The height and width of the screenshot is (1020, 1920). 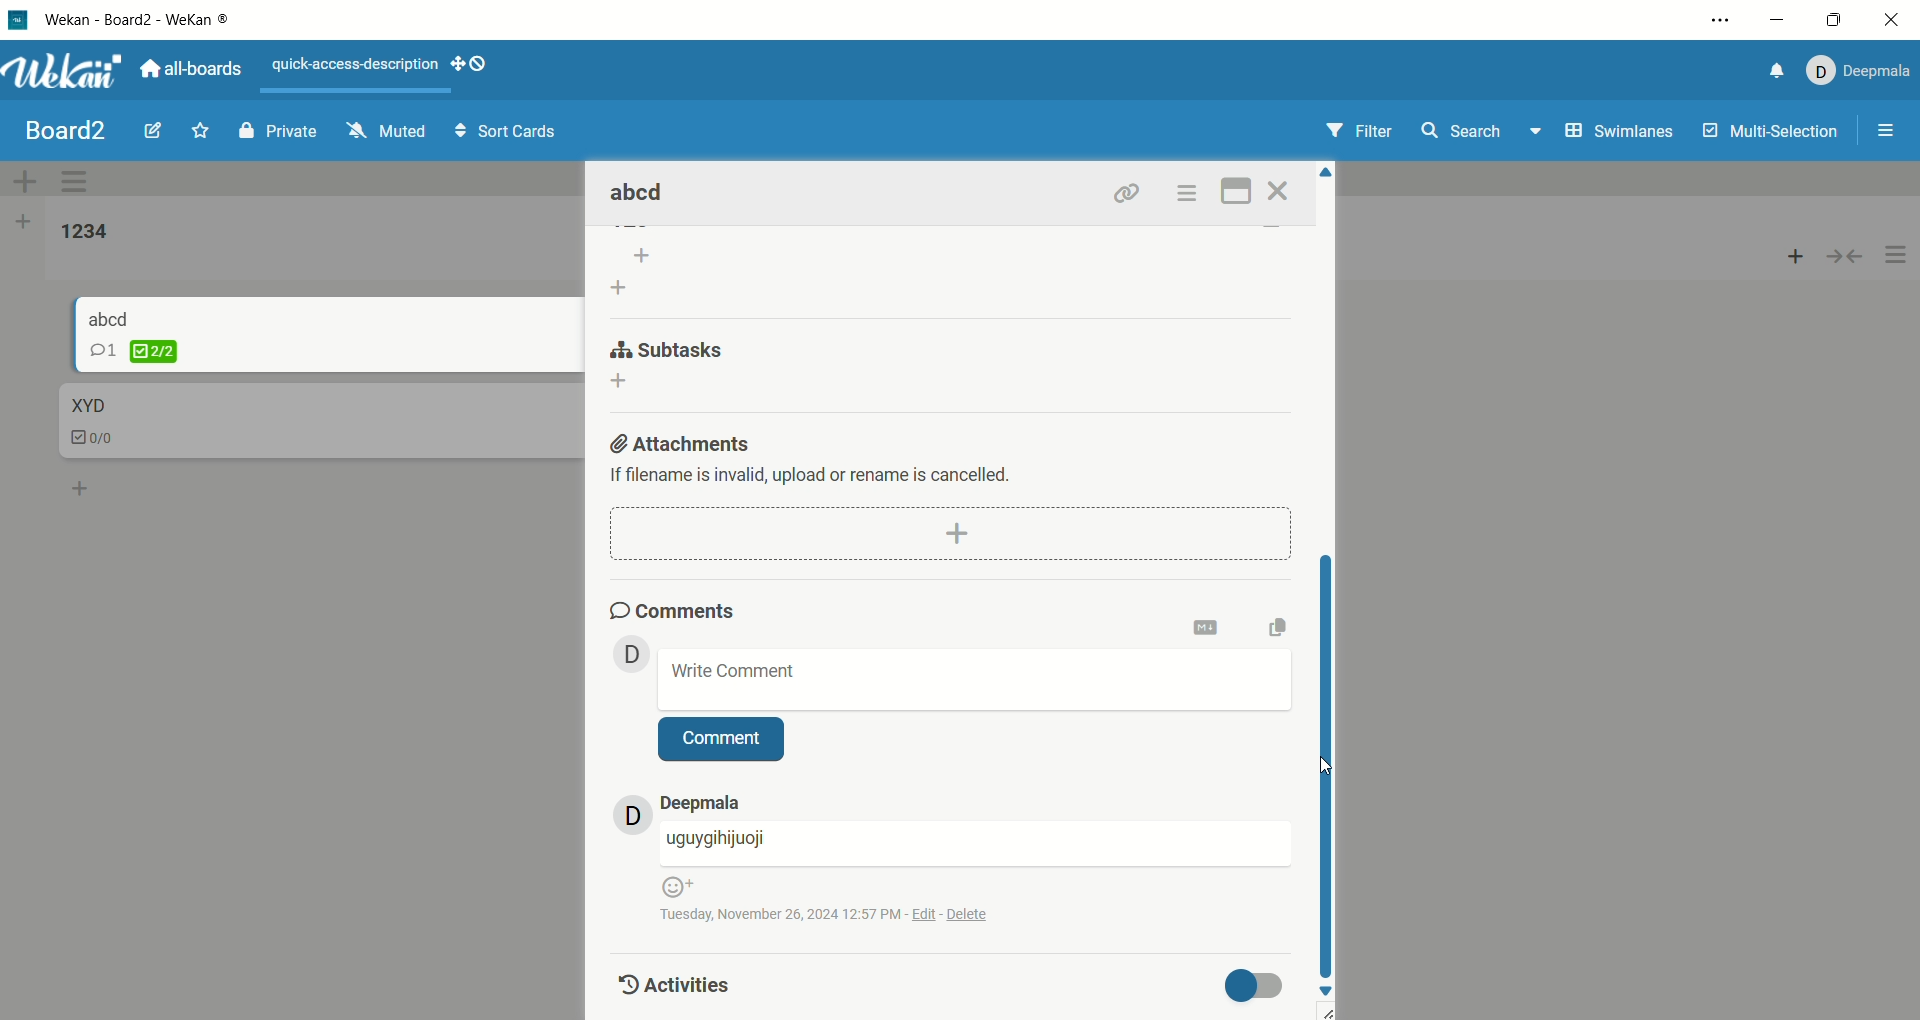 What do you see at coordinates (626, 383) in the screenshot?
I see `add` at bounding box center [626, 383].